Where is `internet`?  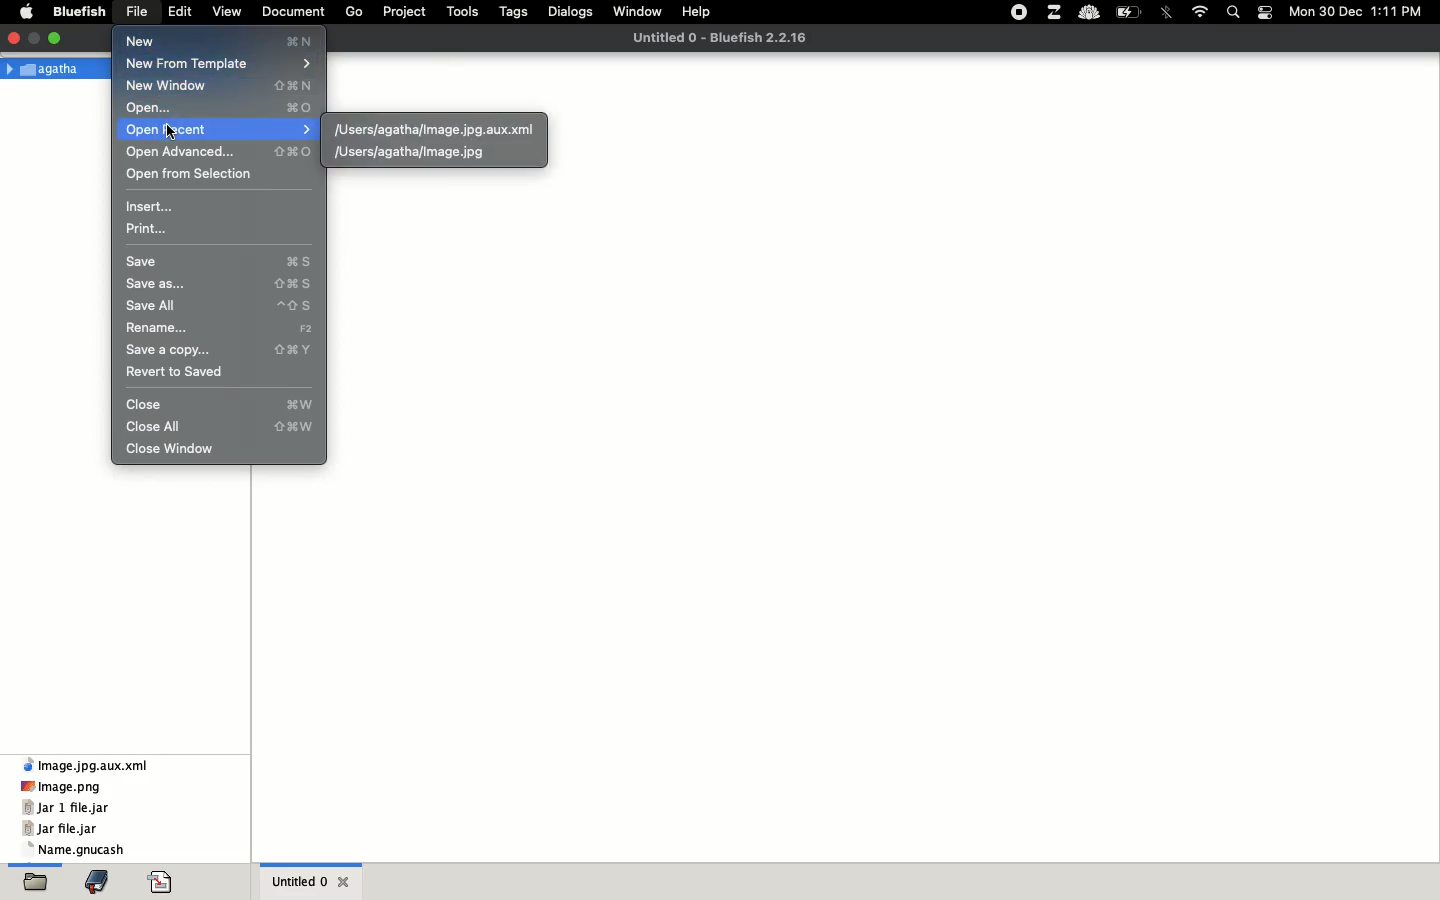
internet is located at coordinates (1199, 10).